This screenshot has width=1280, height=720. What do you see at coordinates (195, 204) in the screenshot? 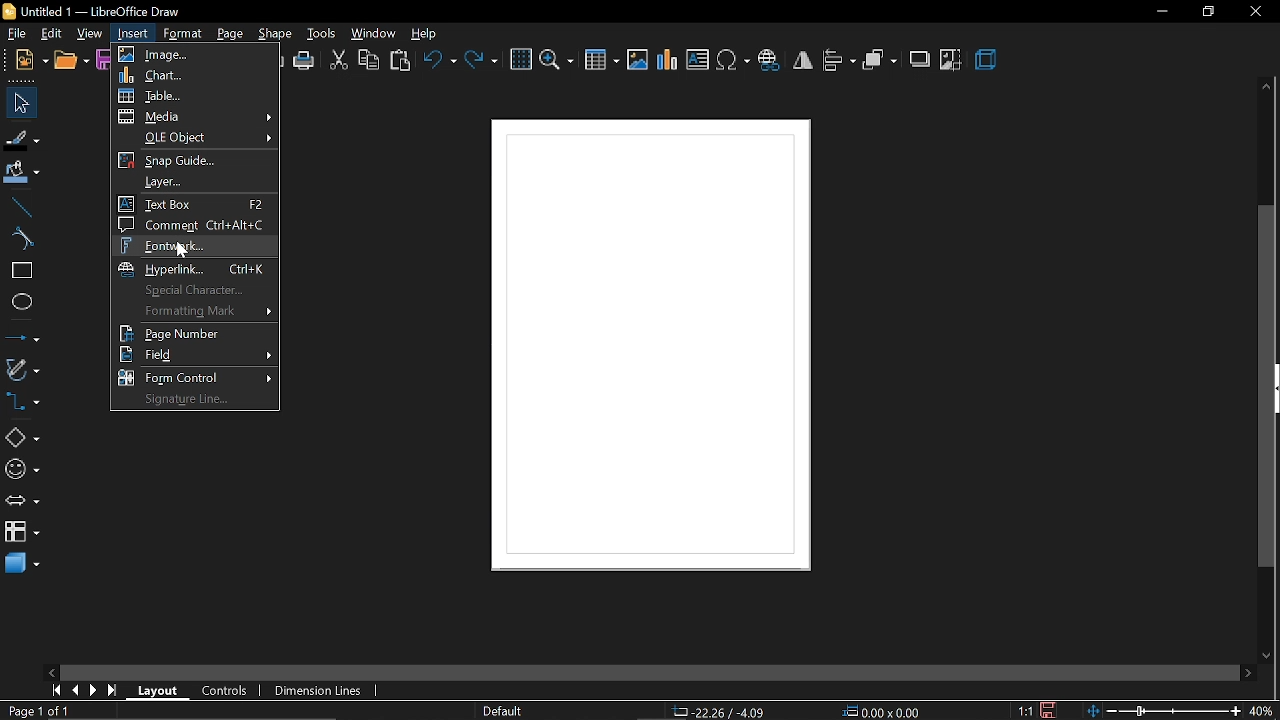
I see `text box` at bounding box center [195, 204].